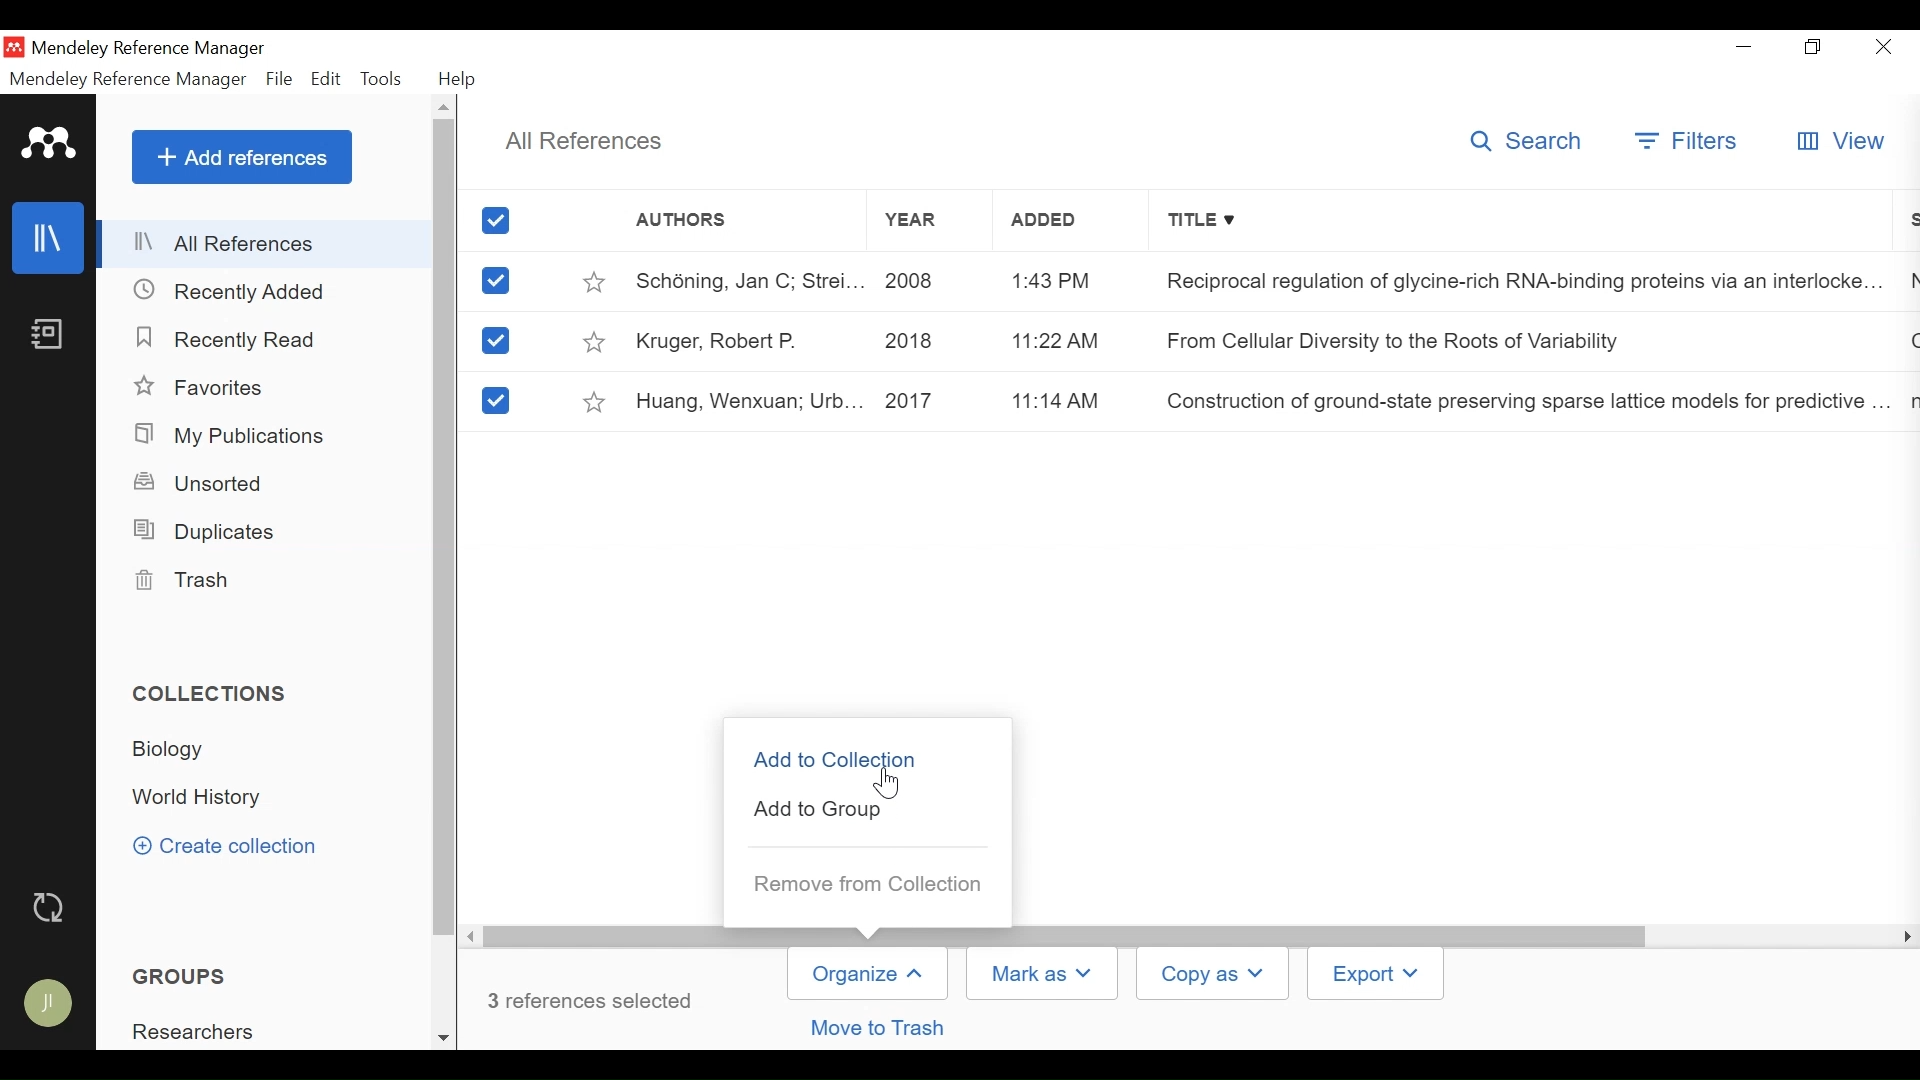  I want to click on Mendeley Desktop Icon, so click(14, 48).